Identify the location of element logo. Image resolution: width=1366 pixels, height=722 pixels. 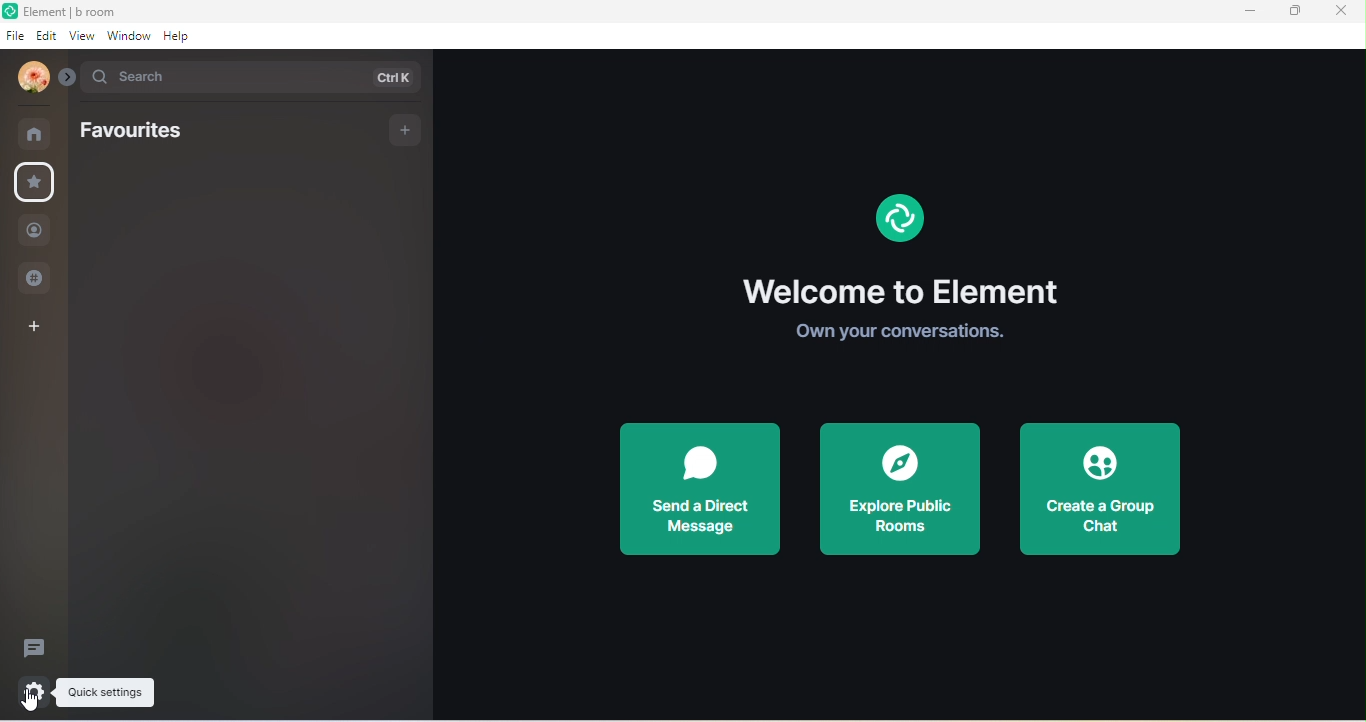
(9, 10).